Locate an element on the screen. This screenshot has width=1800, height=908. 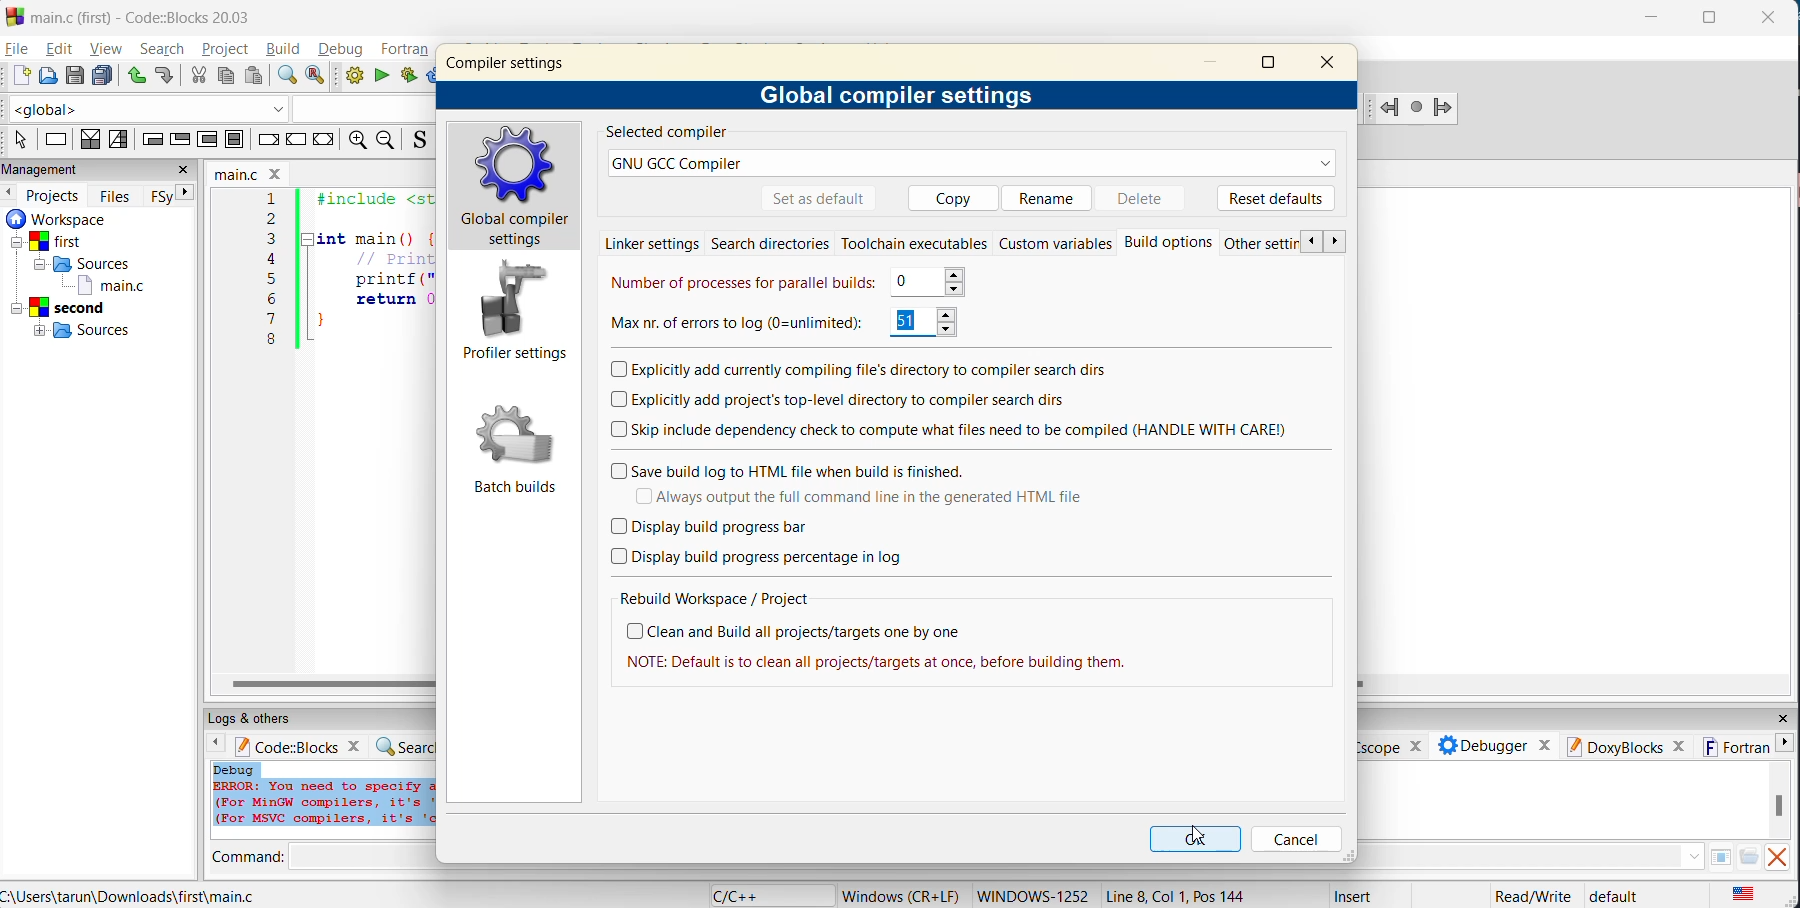
default is located at coordinates (1616, 896).